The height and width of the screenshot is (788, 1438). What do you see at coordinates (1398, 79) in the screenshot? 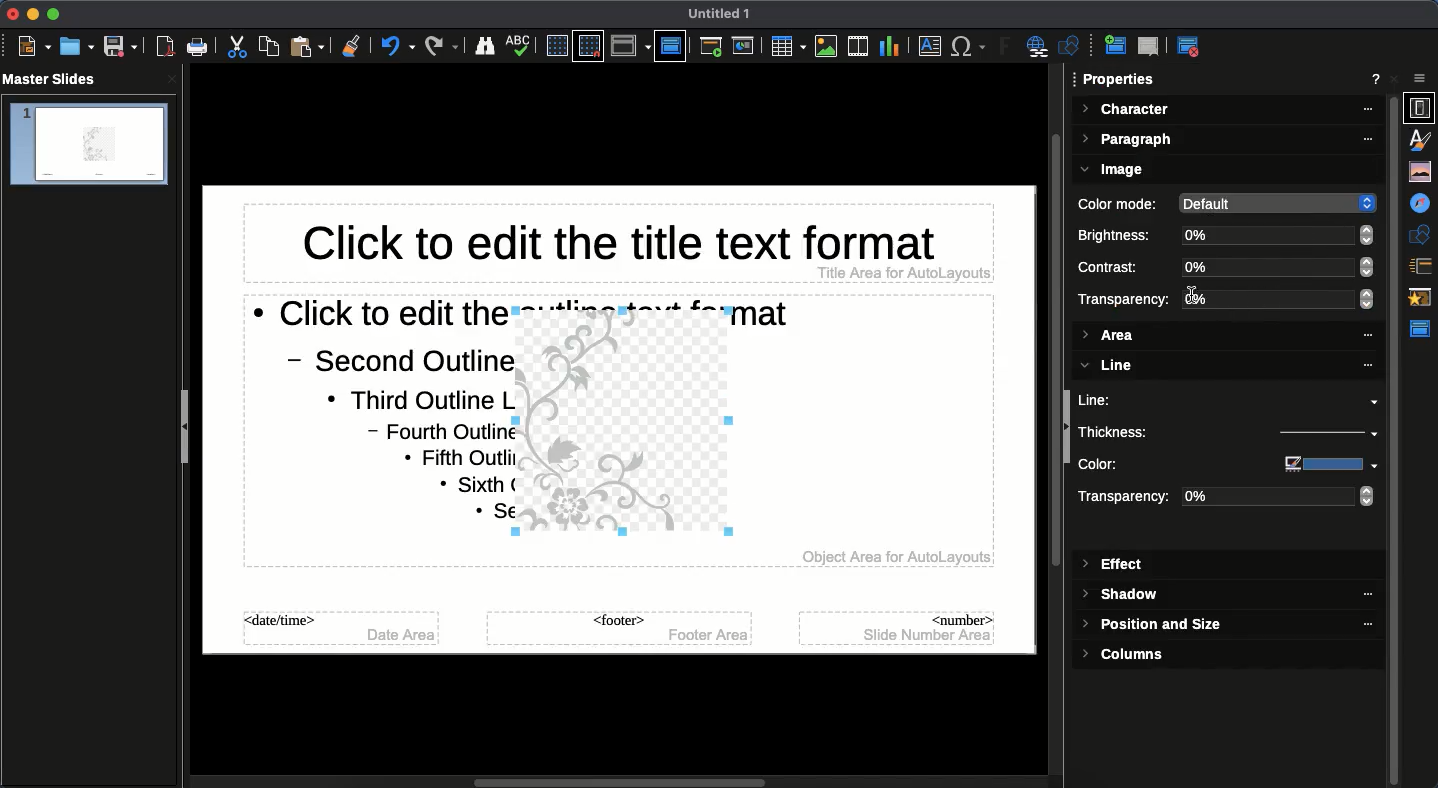
I see `Close` at bounding box center [1398, 79].